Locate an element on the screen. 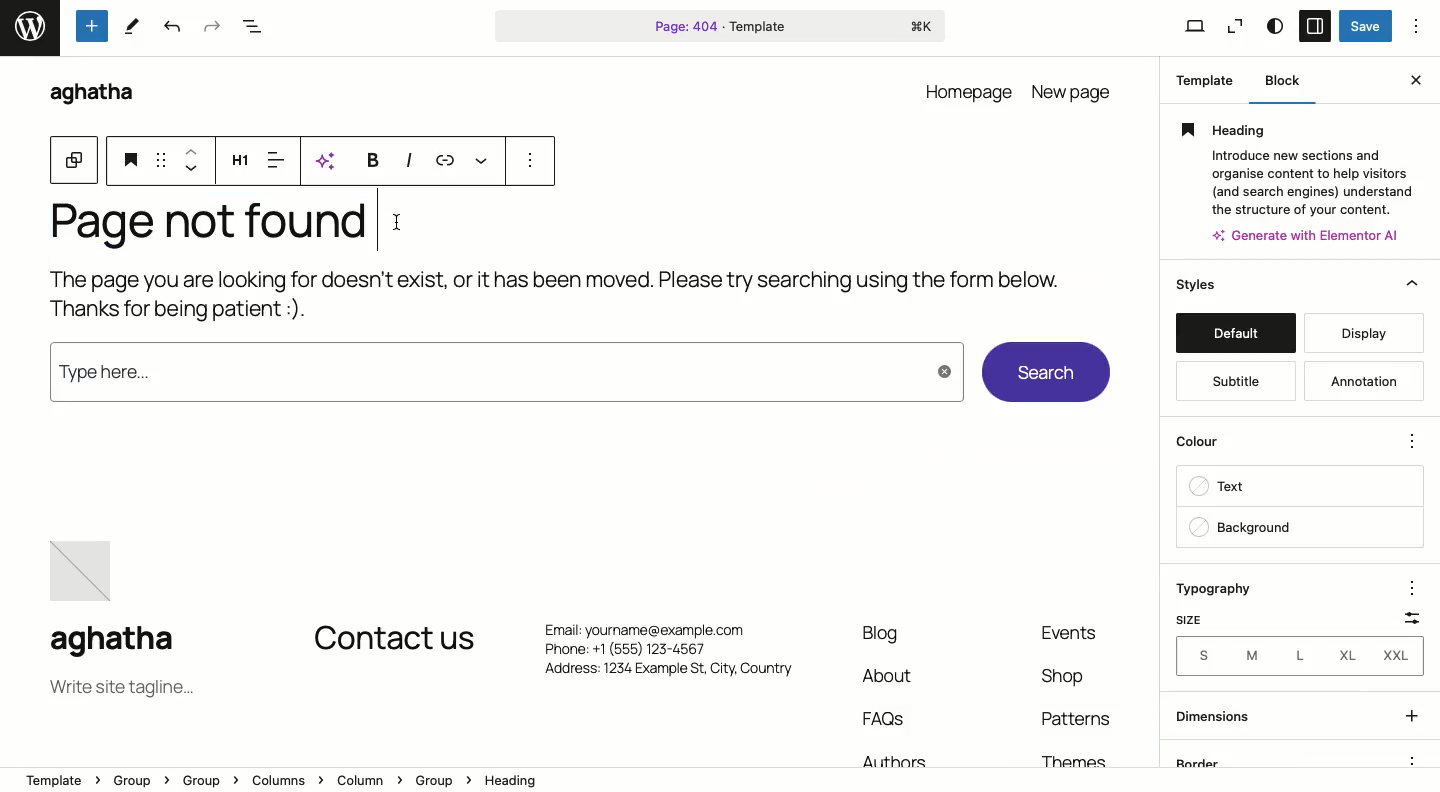 This screenshot has height=792, width=1440. Heading is located at coordinates (240, 162).